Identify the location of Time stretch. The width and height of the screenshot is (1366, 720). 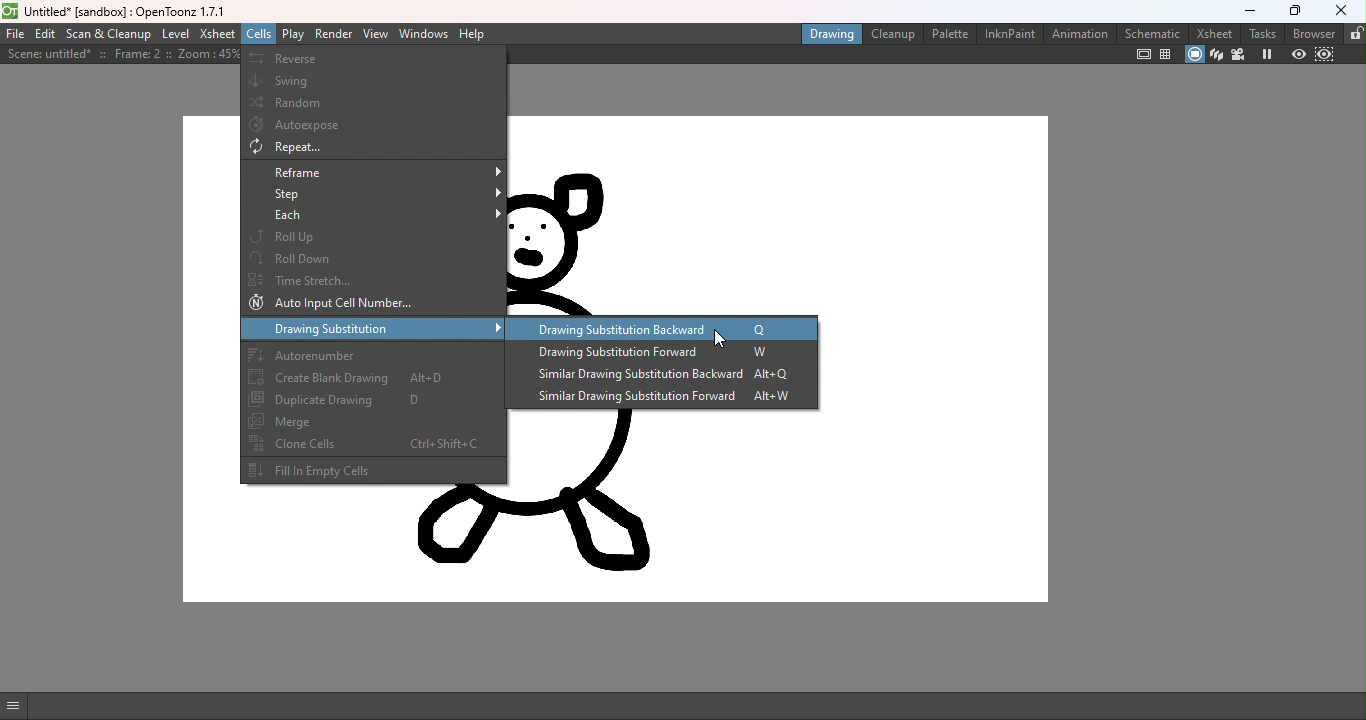
(374, 279).